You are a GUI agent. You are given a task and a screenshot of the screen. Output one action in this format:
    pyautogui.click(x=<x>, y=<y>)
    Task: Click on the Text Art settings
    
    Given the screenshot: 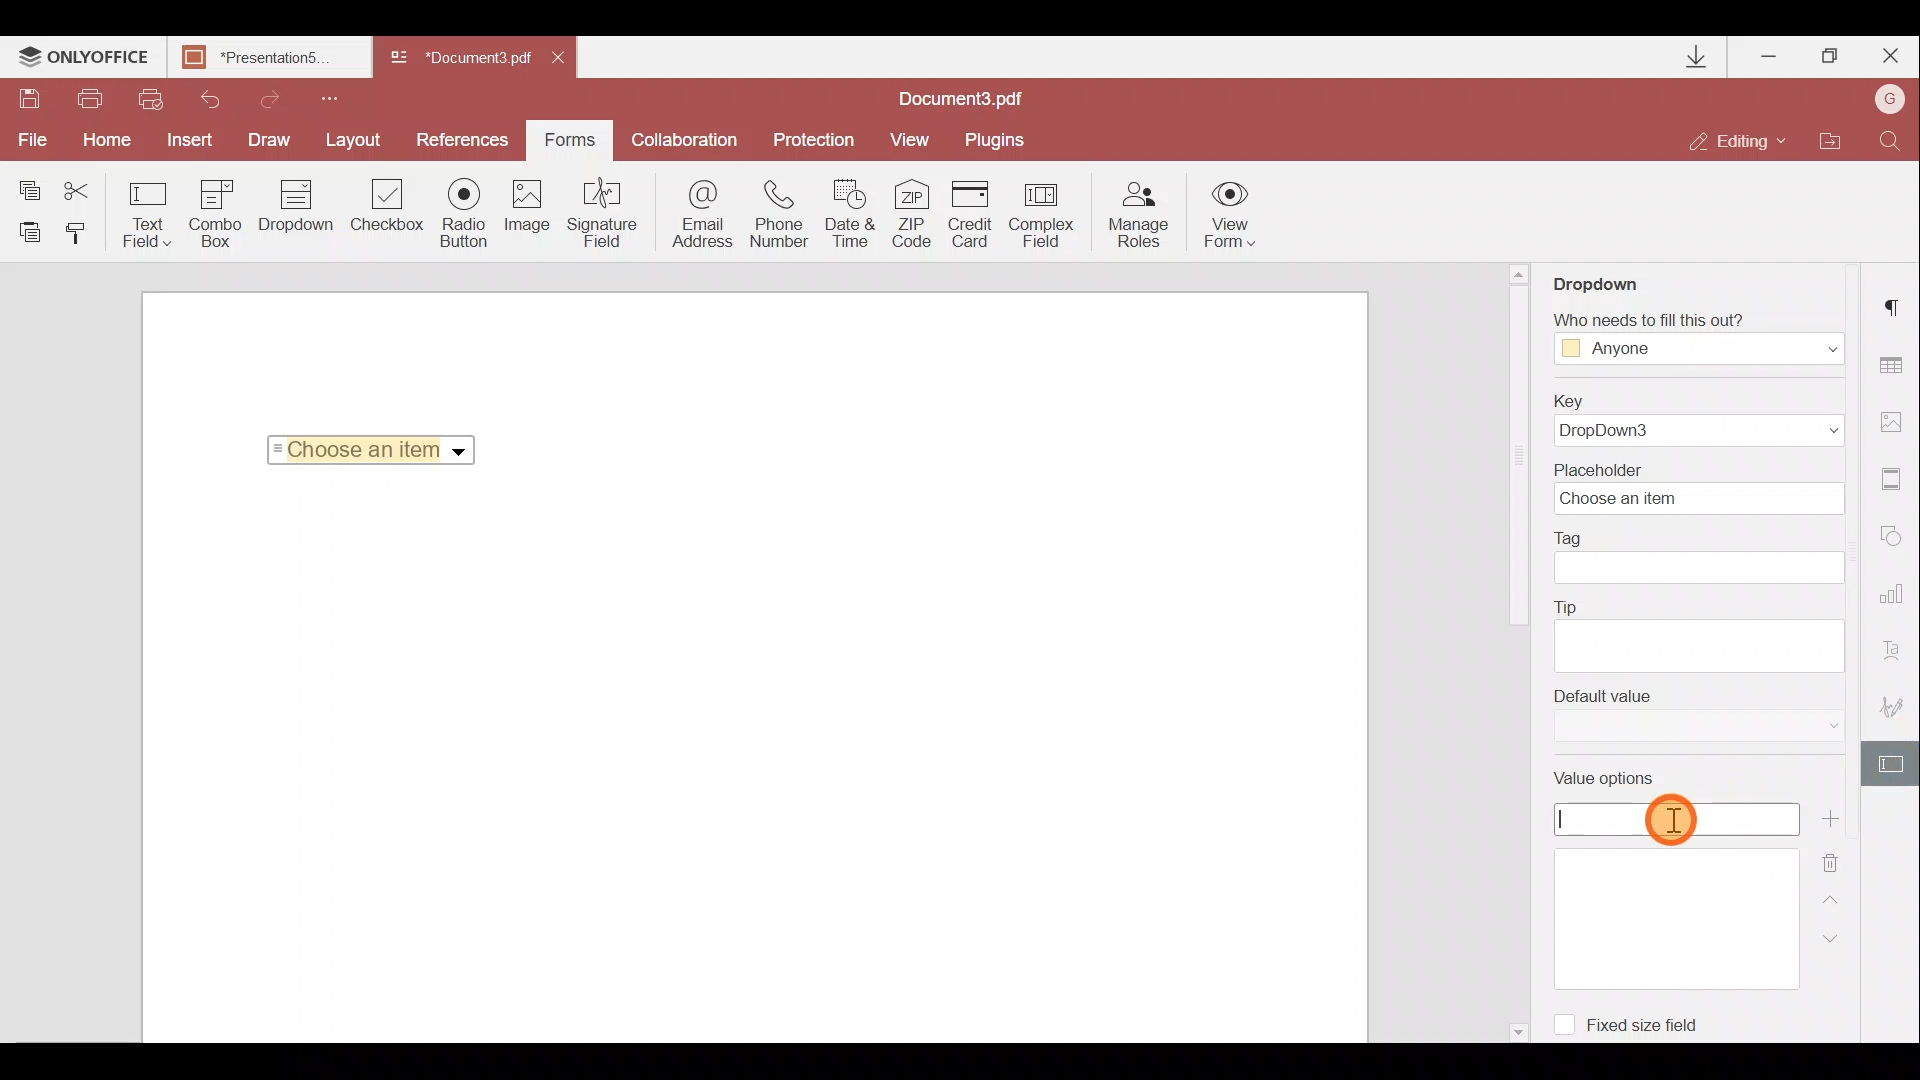 What is the action you would take?
    pyautogui.click(x=1898, y=648)
    